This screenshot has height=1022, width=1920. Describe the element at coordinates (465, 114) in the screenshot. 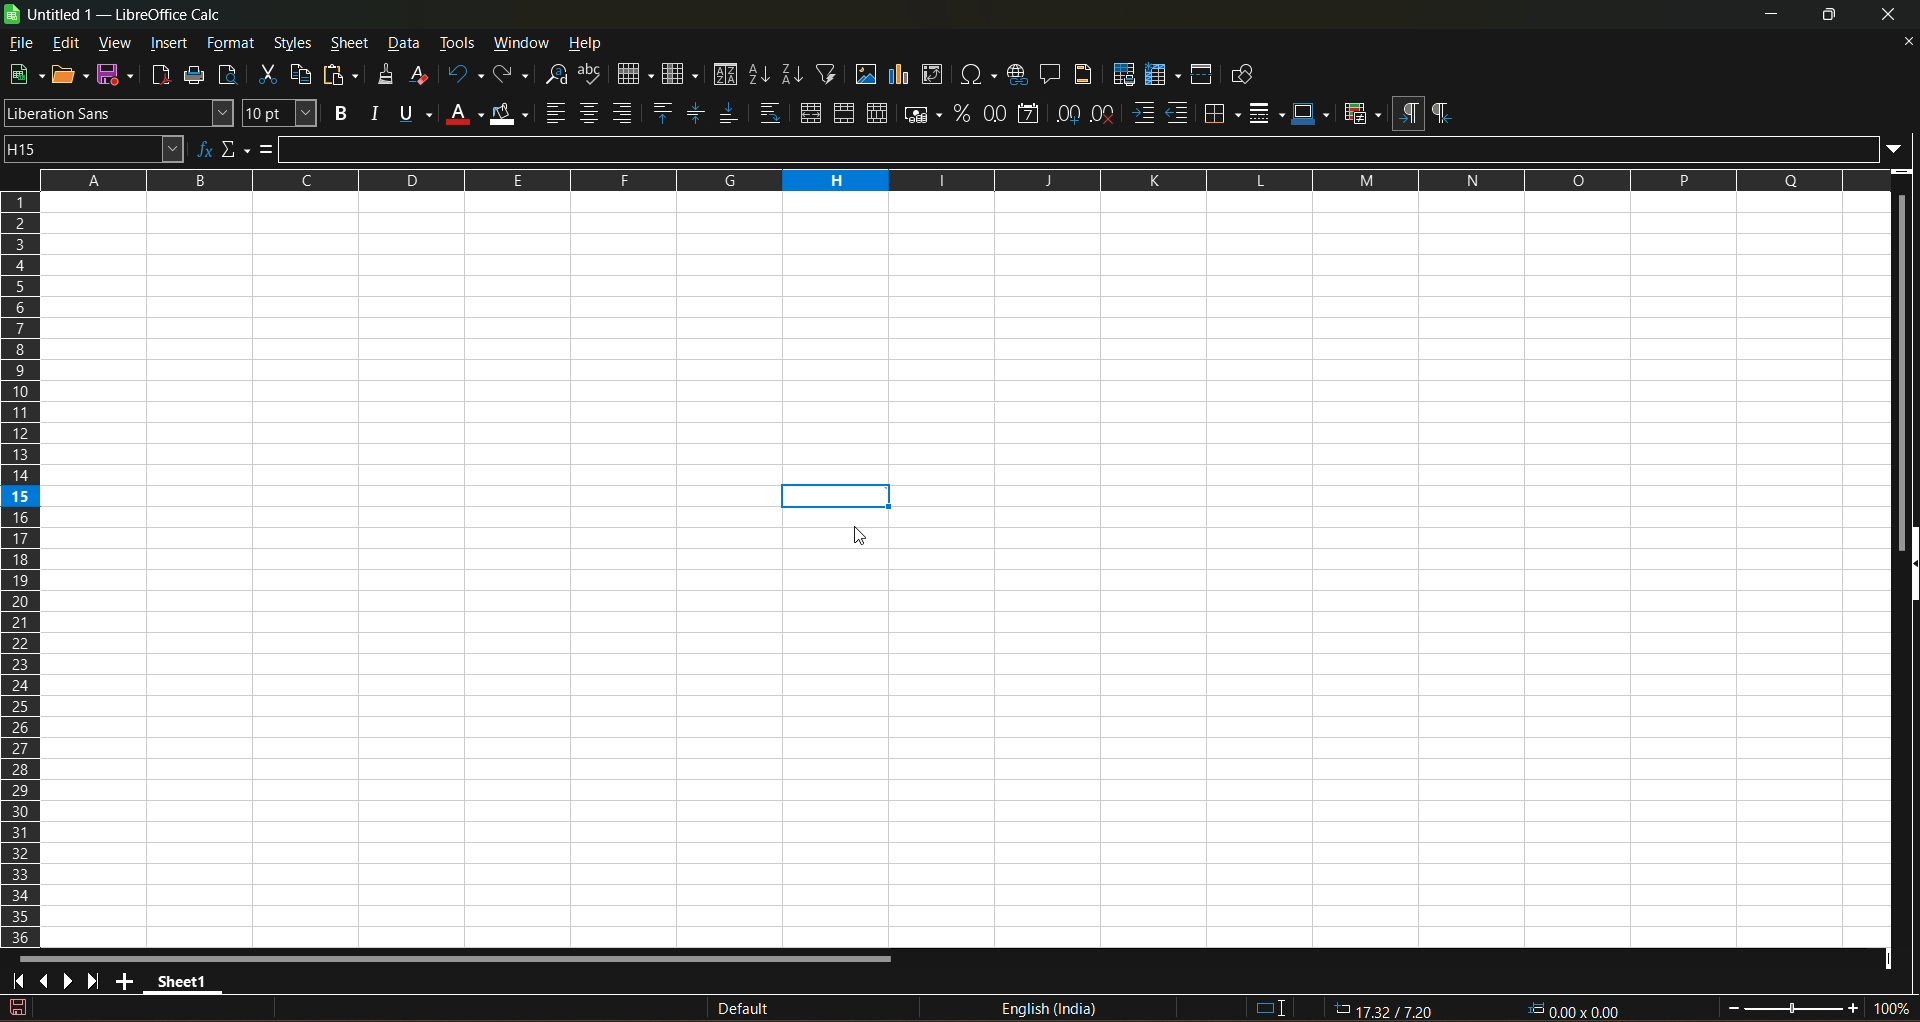

I see `font color` at that location.